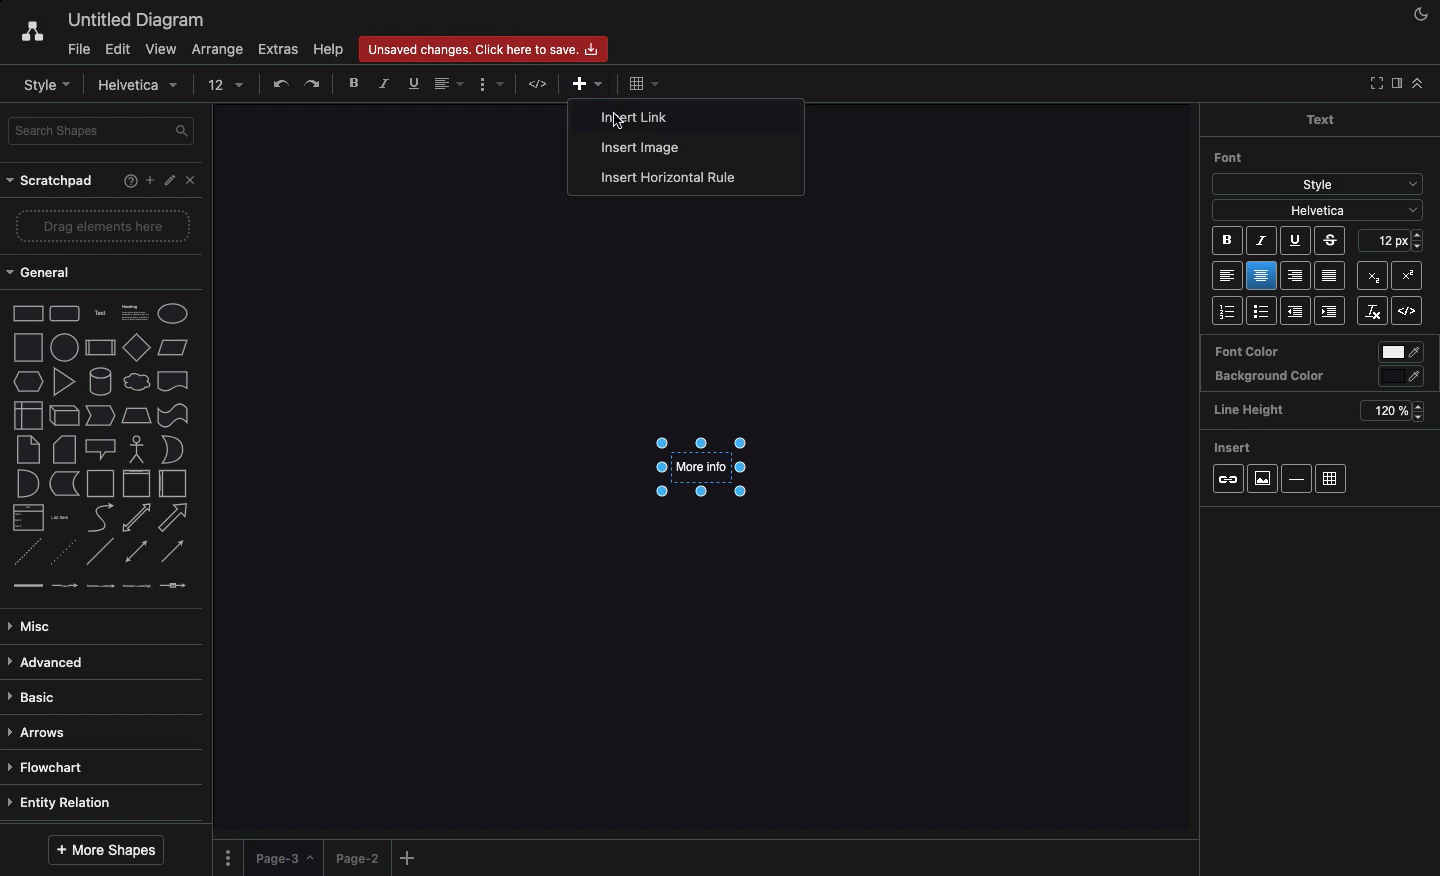 Image resolution: width=1440 pixels, height=876 pixels. Describe the element at coordinates (279, 49) in the screenshot. I see `Extras` at that location.